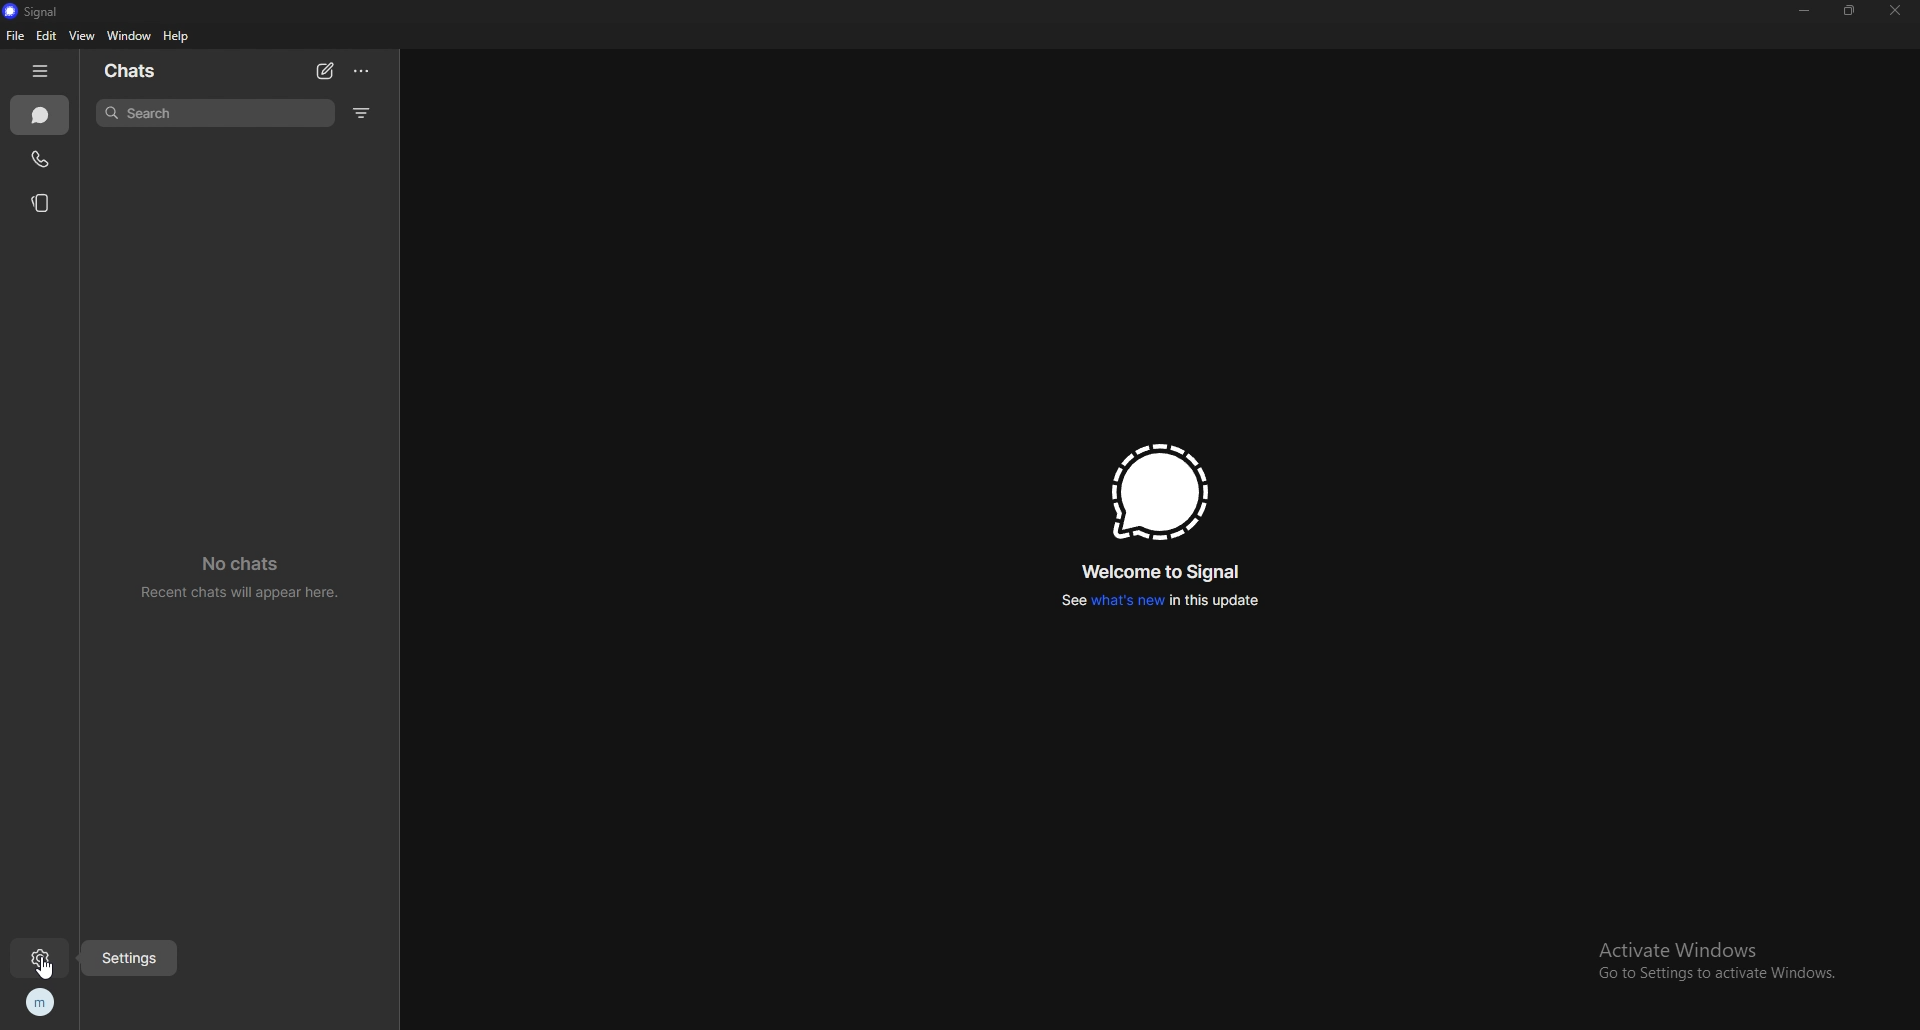  Describe the element at coordinates (237, 577) in the screenshot. I see `no chats recent chats will sppear here` at that location.